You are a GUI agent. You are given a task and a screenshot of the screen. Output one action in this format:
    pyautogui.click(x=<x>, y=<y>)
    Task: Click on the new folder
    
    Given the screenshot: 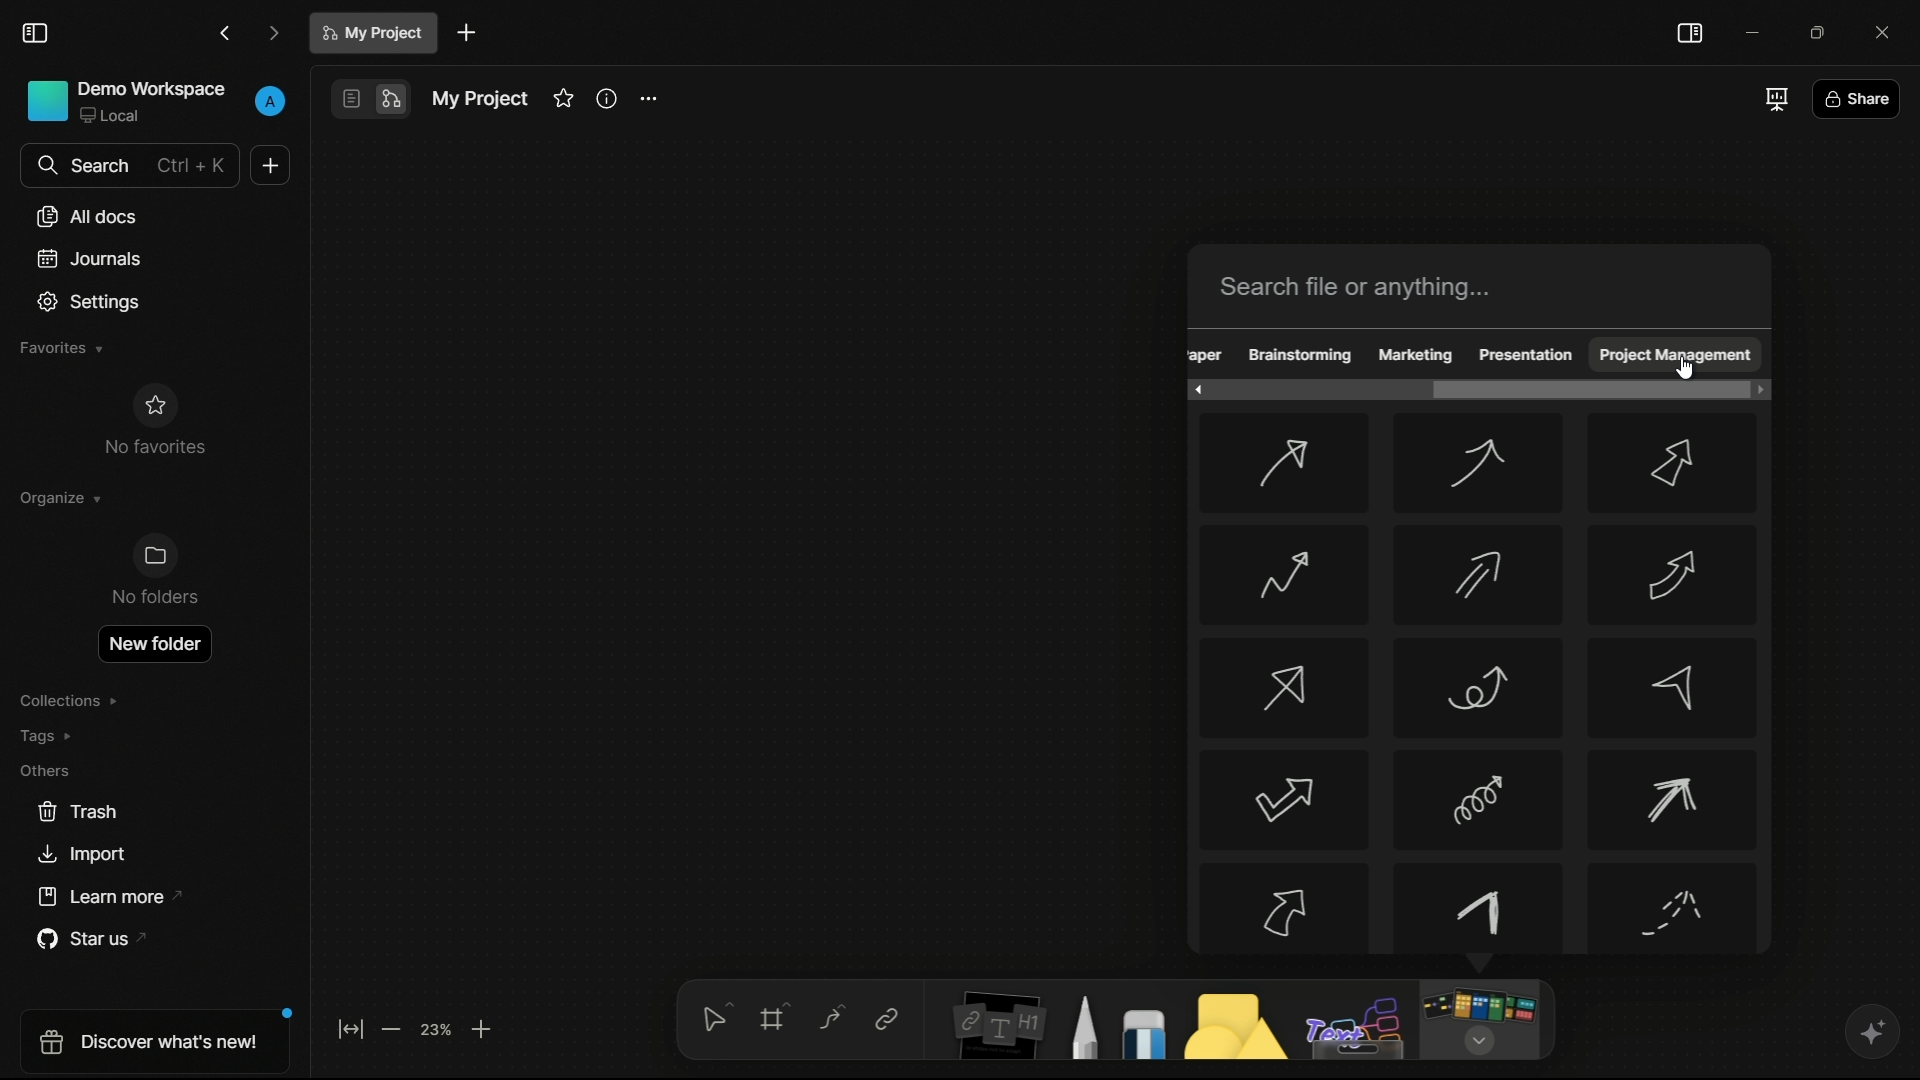 What is the action you would take?
    pyautogui.click(x=153, y=644)
    